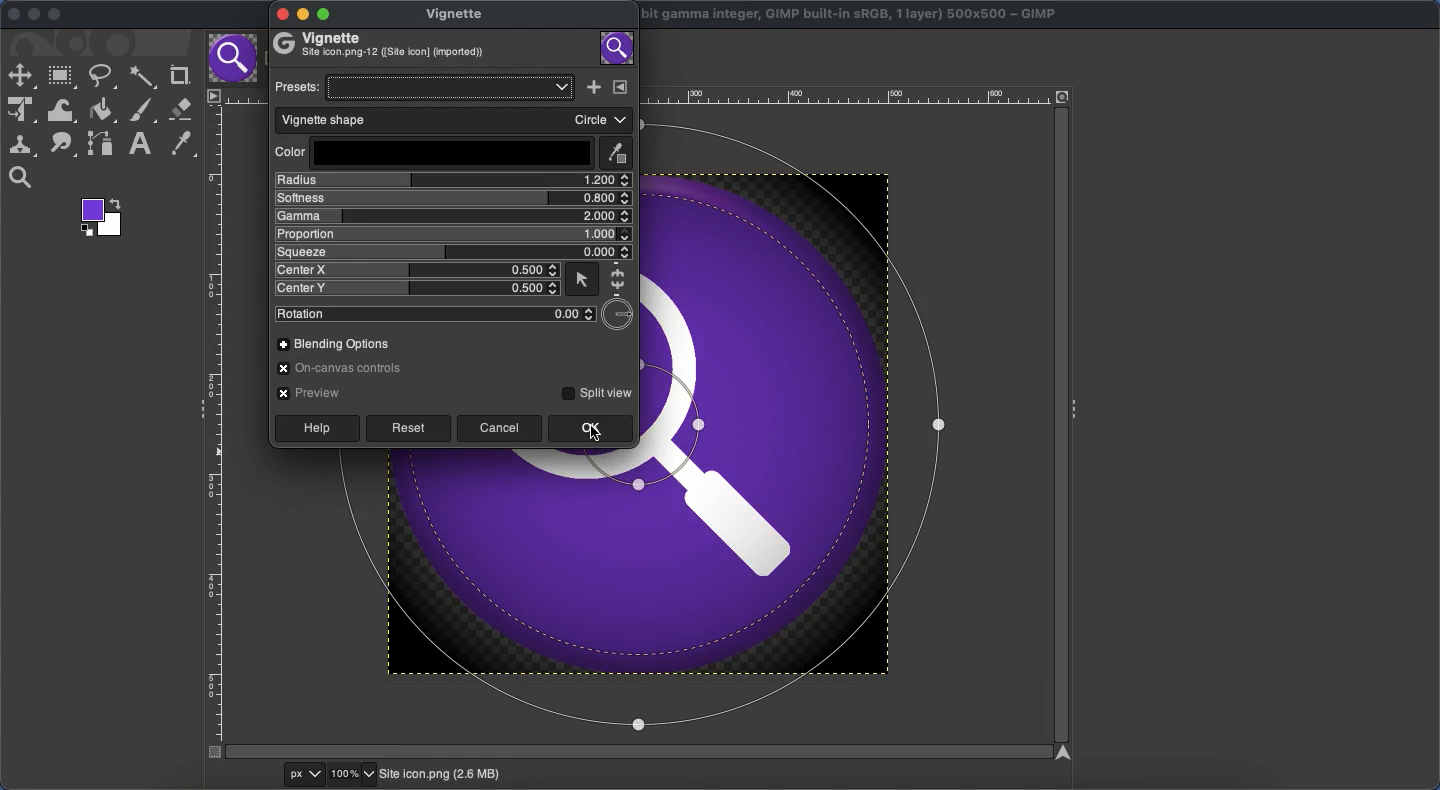 This screenshot has height=790, width=1440. Describe the element at coordinates (344, 368) in the screenshot. I see `On-canvas control` at that location.